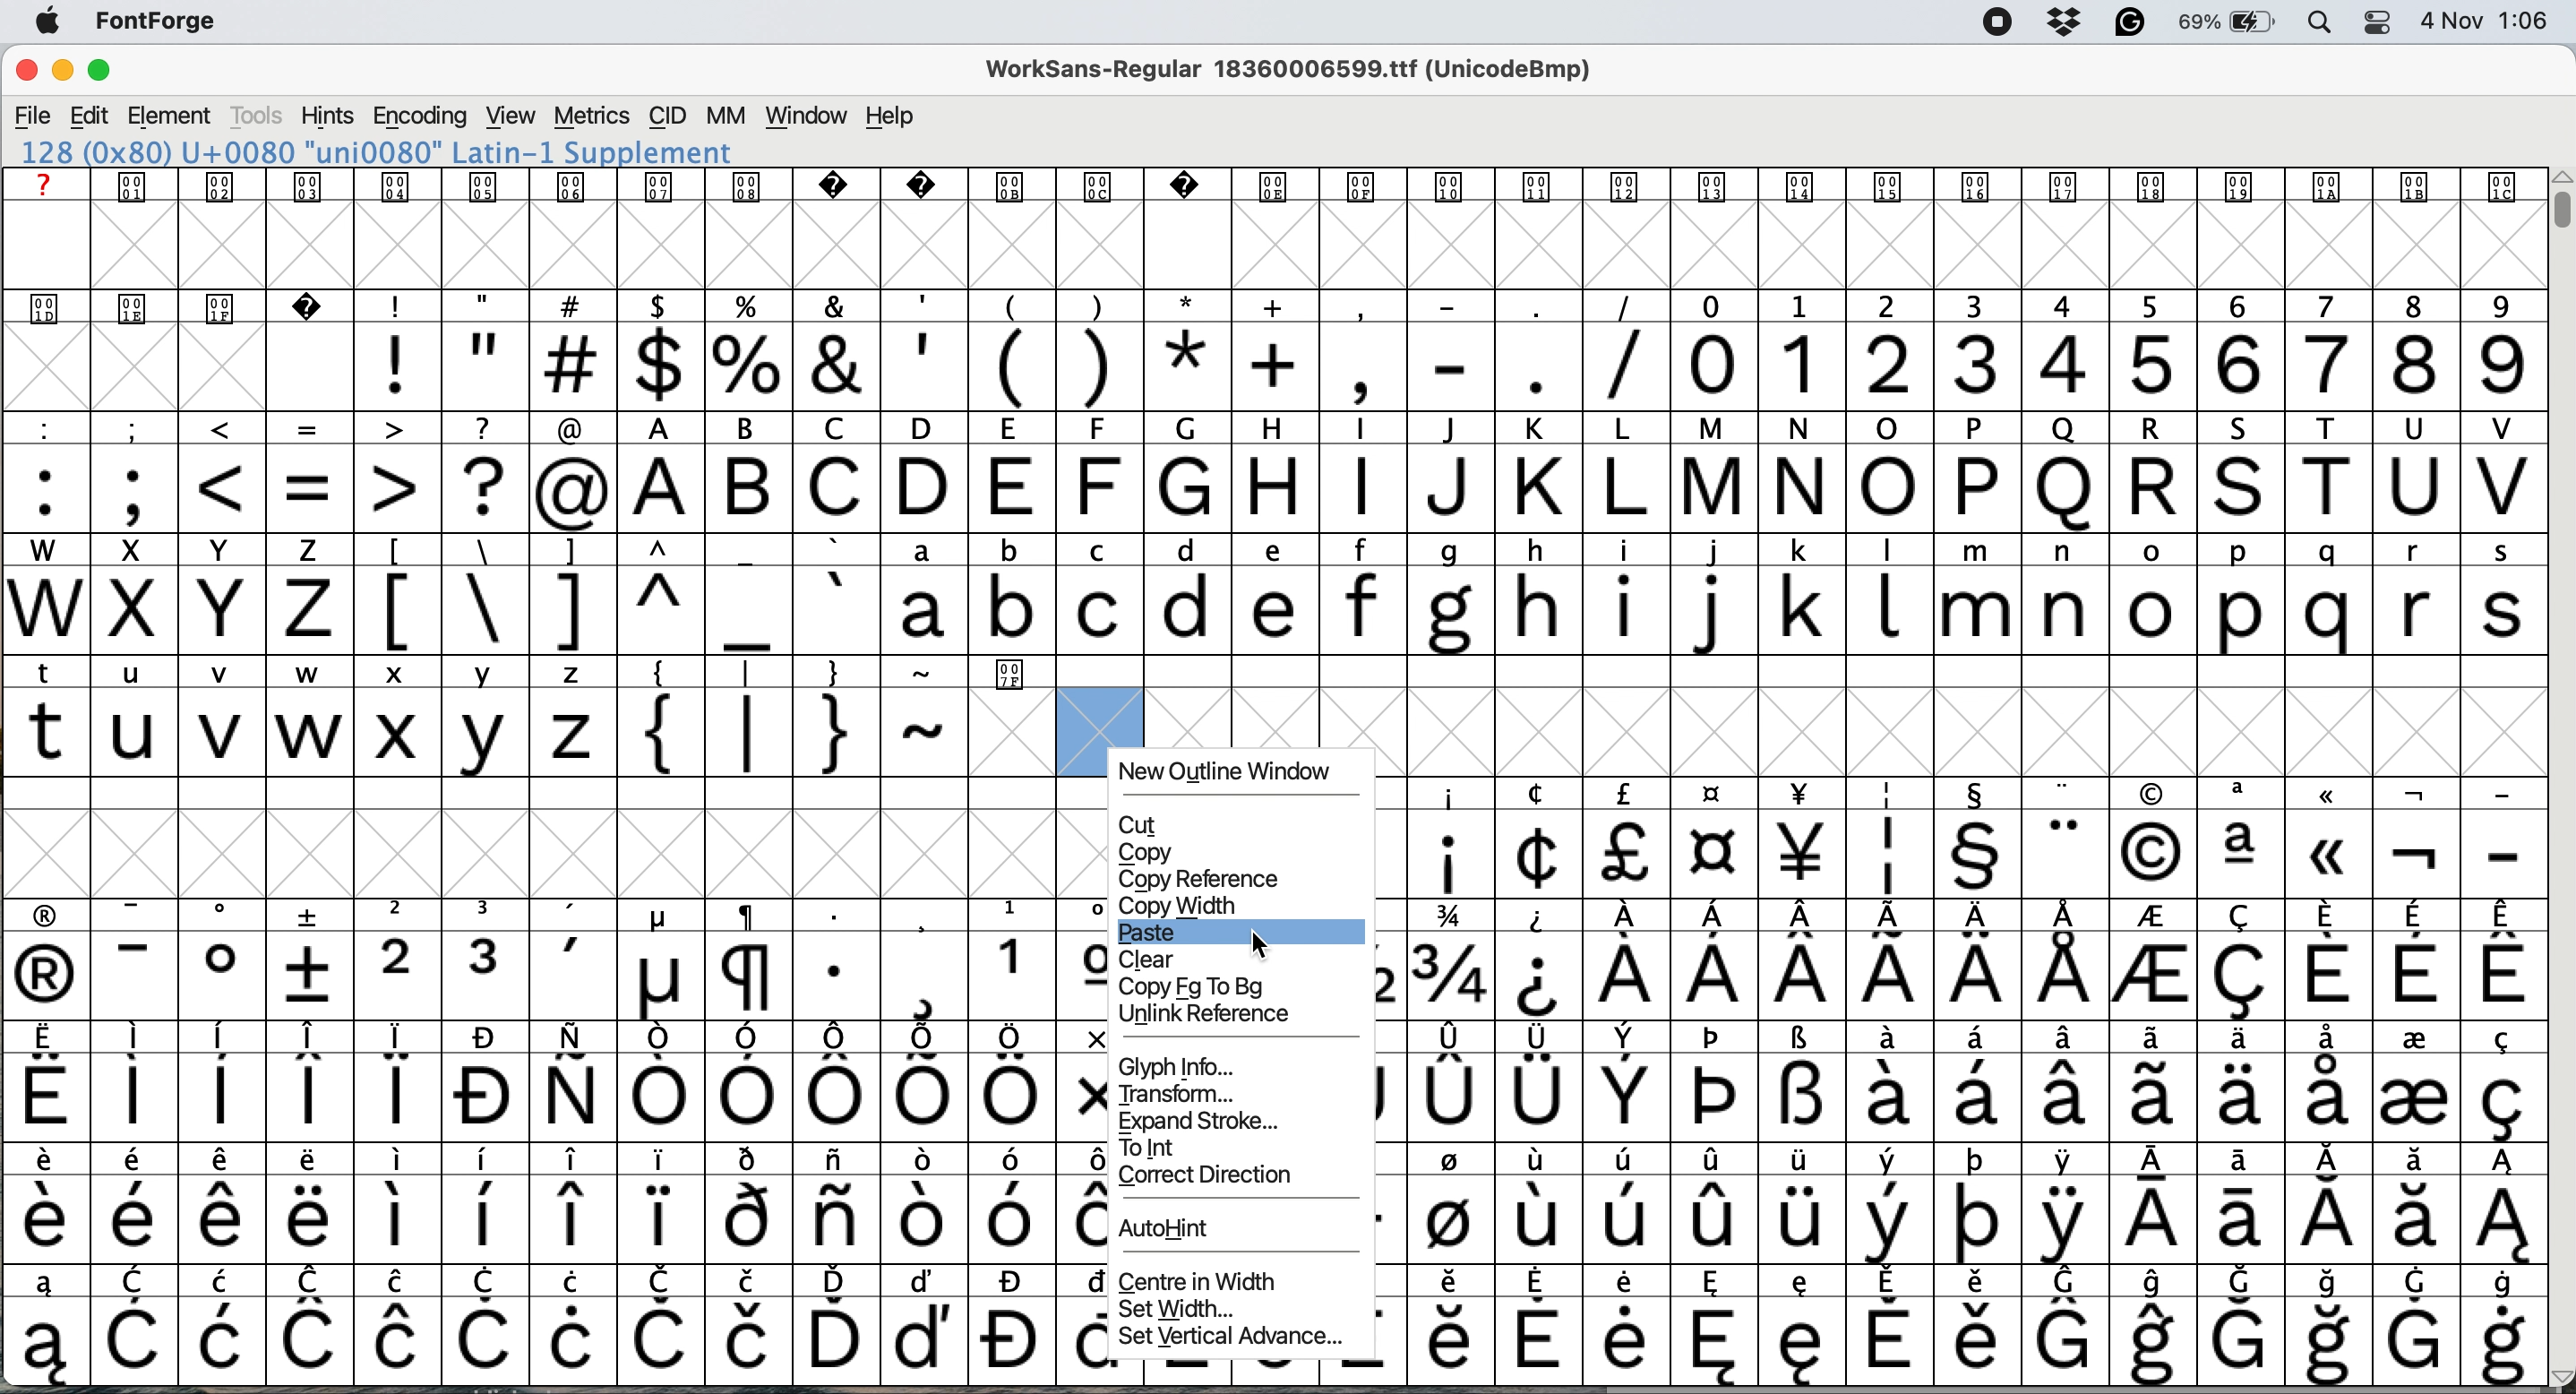 The height and width of the screenshot is (1394, 2576). What do you see at coordinates (1201, 988) in the screenshot?
I see `copy fg to bg` at bounding box center [1201, 988].